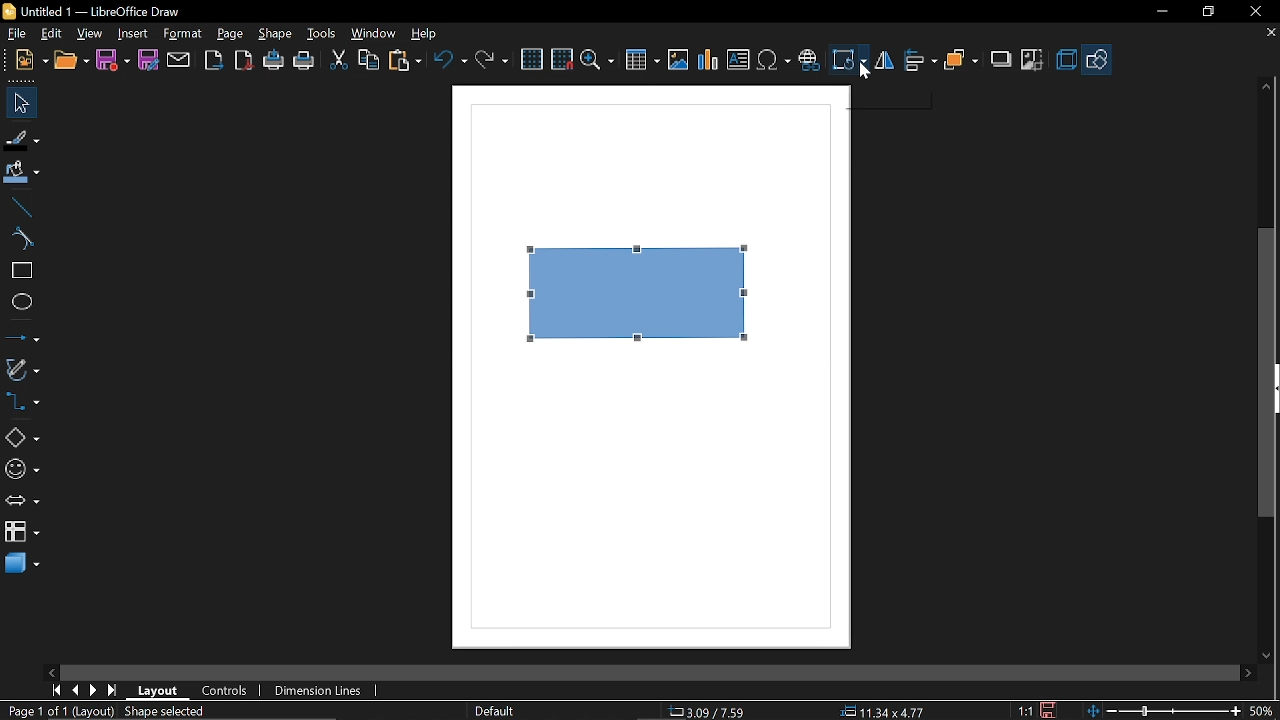 The width and height of the screenshot is (1280, 720). What do you see at coordinates (22, 339) in the screenshot?
I see `lines and arrows` at bounding box center [22, 339].